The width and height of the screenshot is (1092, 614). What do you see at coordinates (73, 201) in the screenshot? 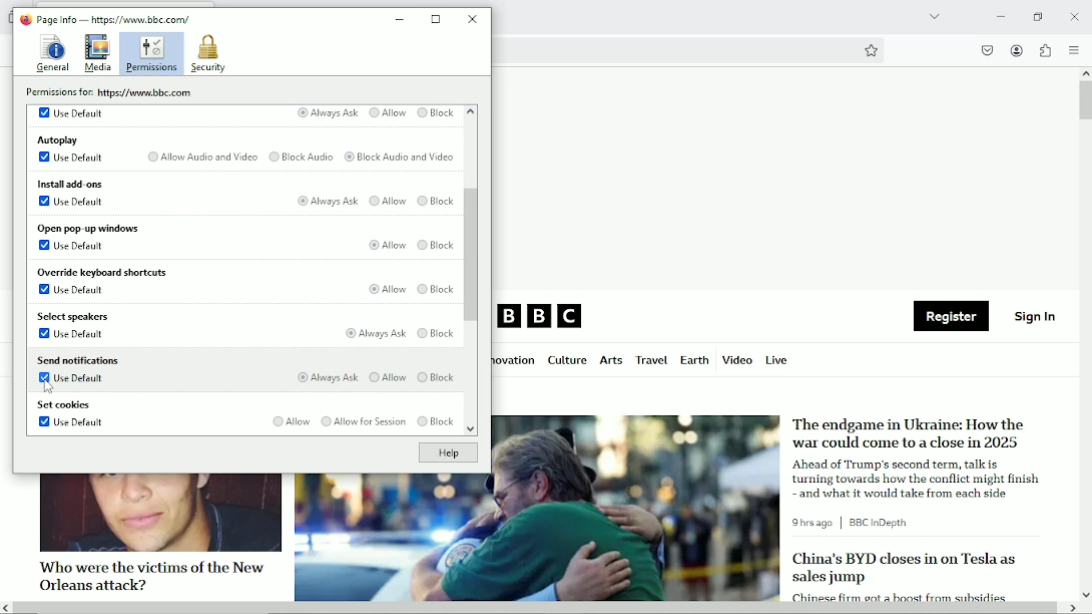
I see `Use default` at bounding box center [73, 201].